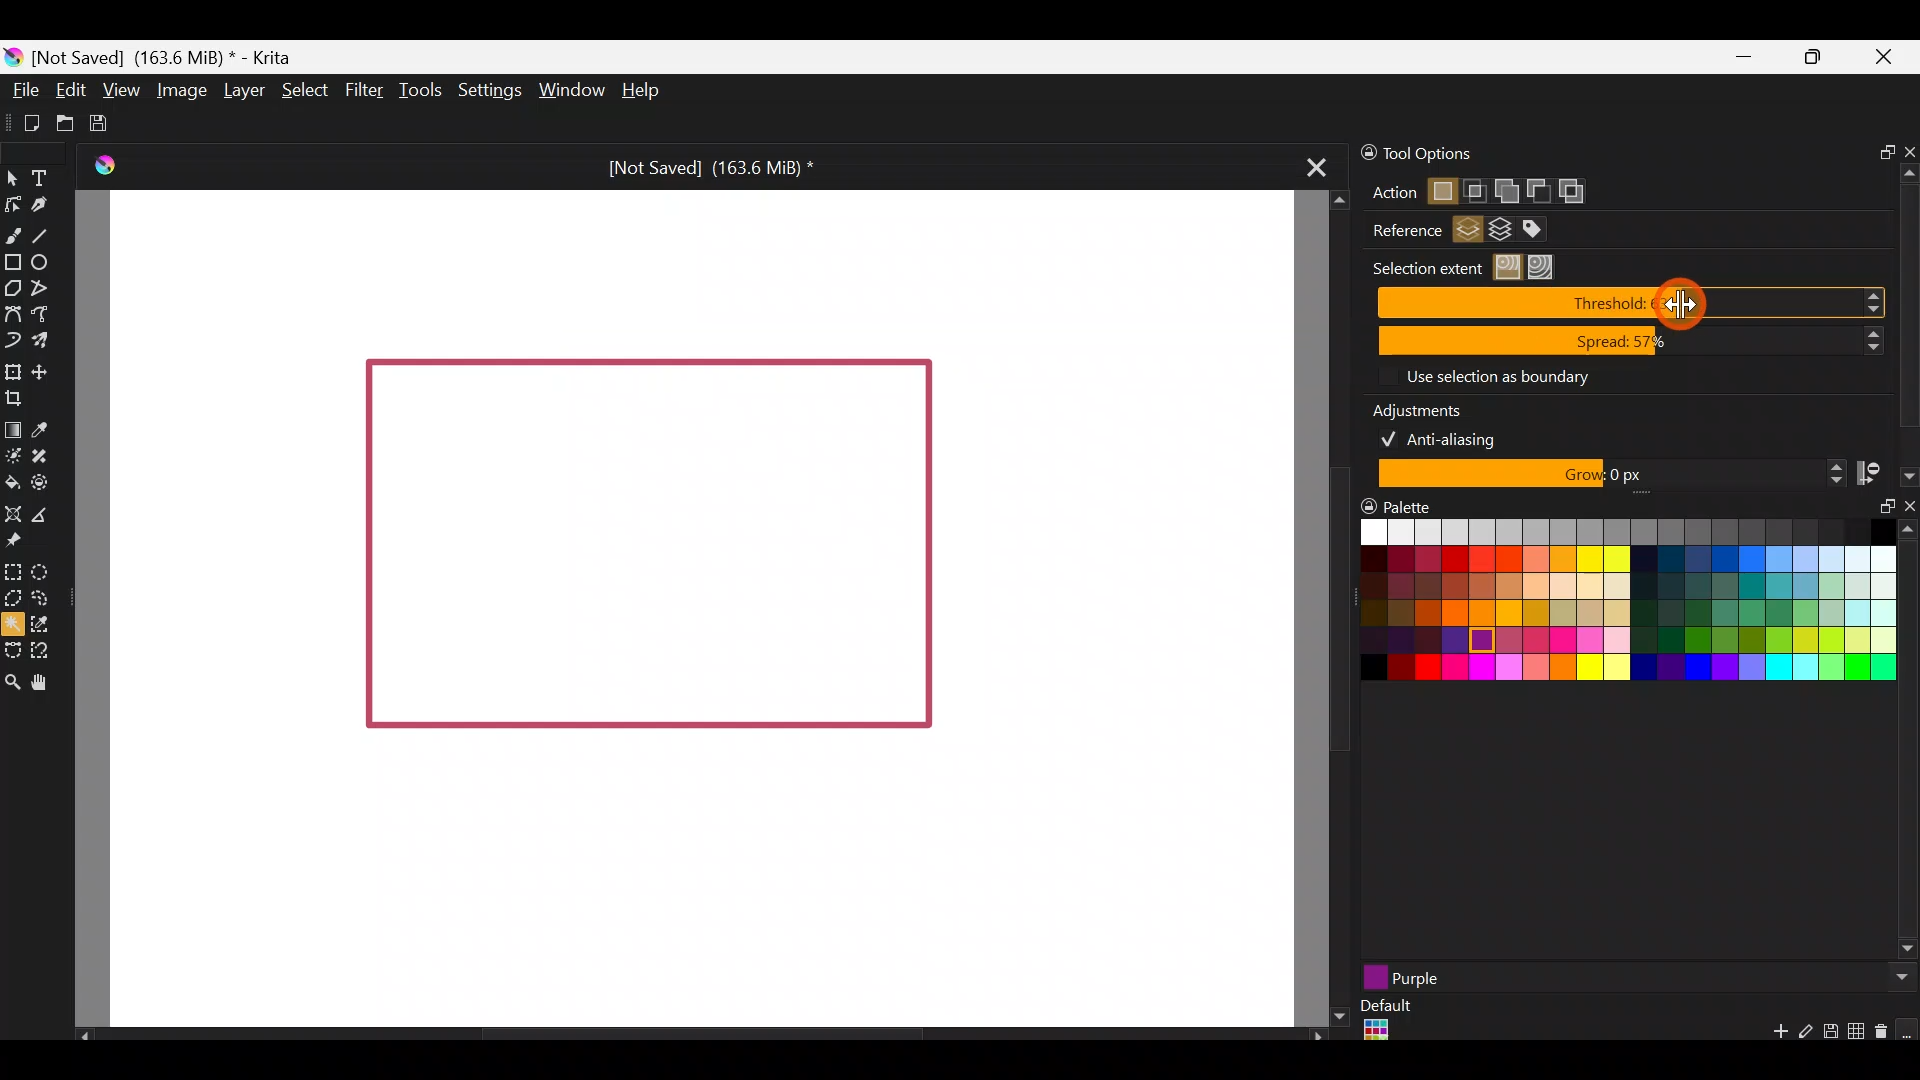 The width and height of the screenshot is (1920, 1080). What do you see at coordinates (120, 87) in the screenshot?
I see `View` at bounding box center [120, 87].